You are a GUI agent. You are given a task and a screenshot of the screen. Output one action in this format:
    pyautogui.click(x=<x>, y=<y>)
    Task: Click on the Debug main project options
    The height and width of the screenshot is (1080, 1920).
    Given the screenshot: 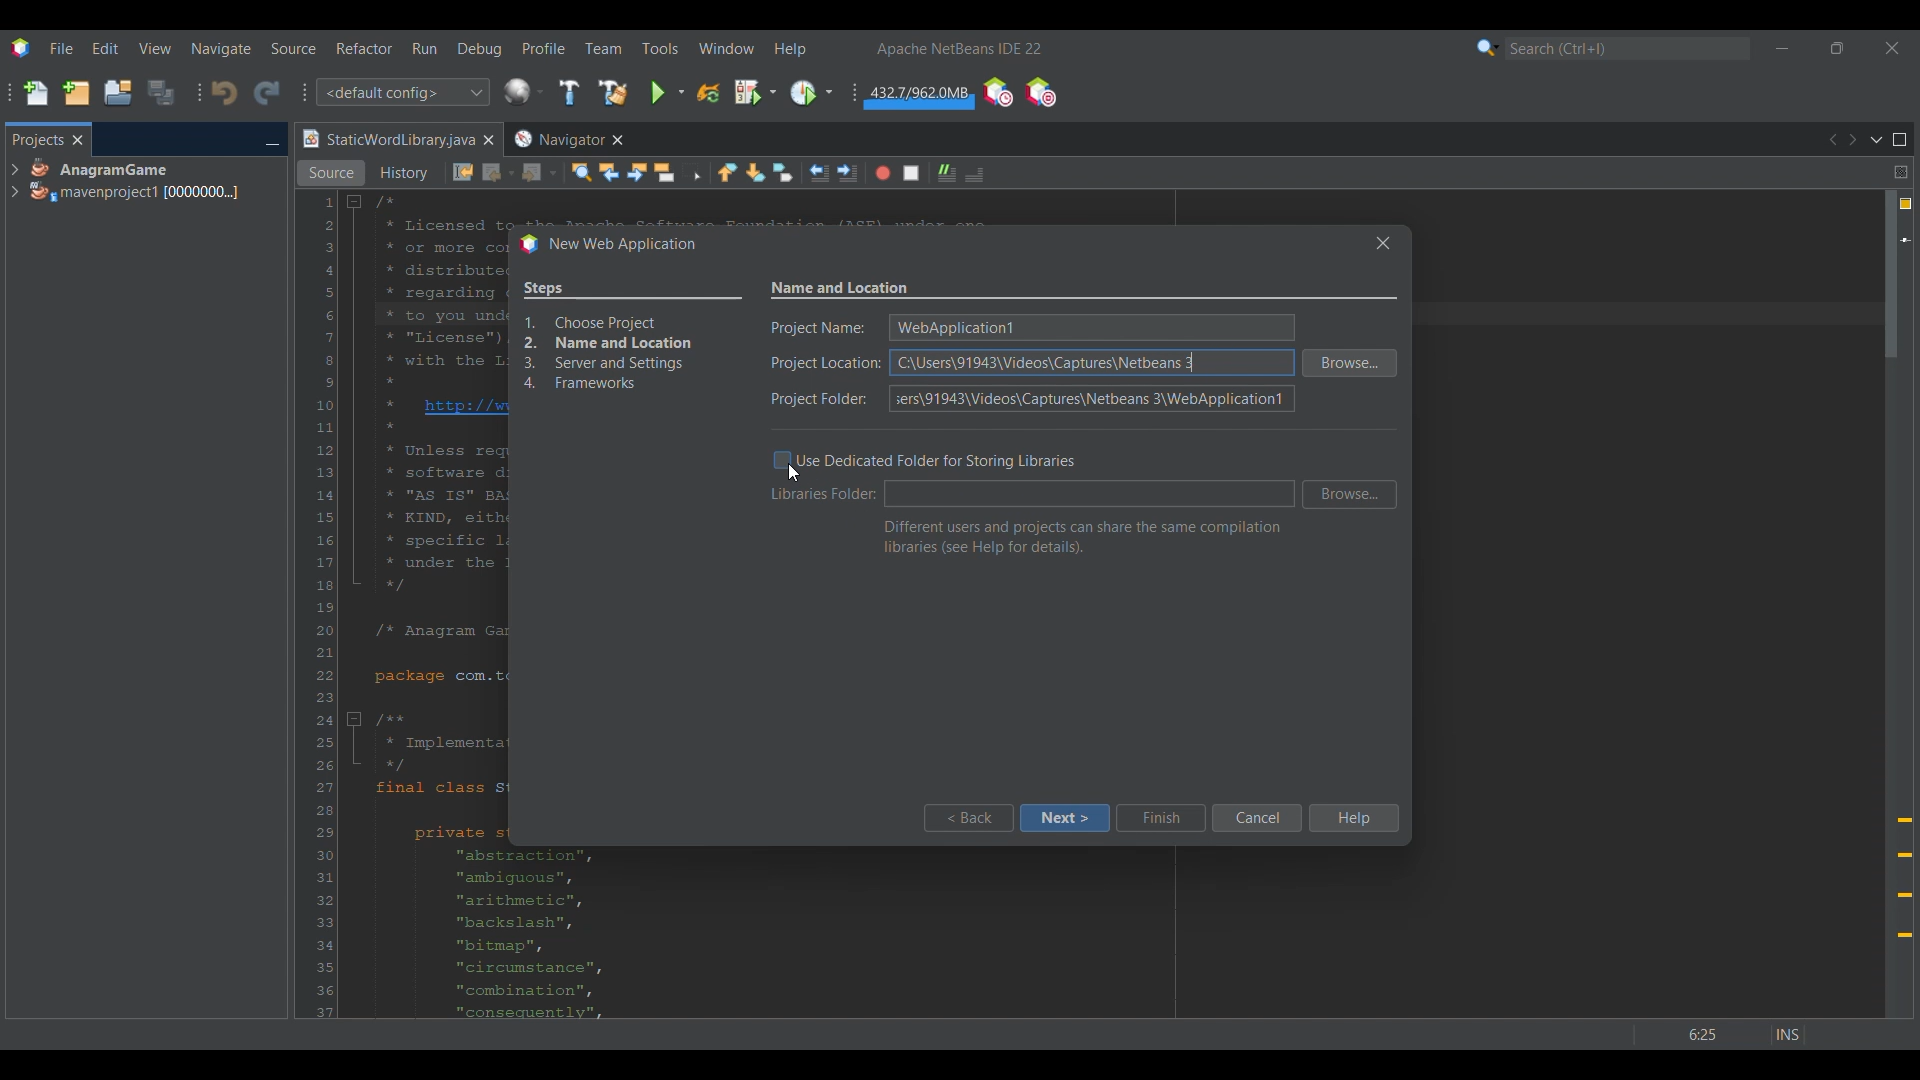 What is the action you would take?
    pyautogui.click(x=755, y=91)
    